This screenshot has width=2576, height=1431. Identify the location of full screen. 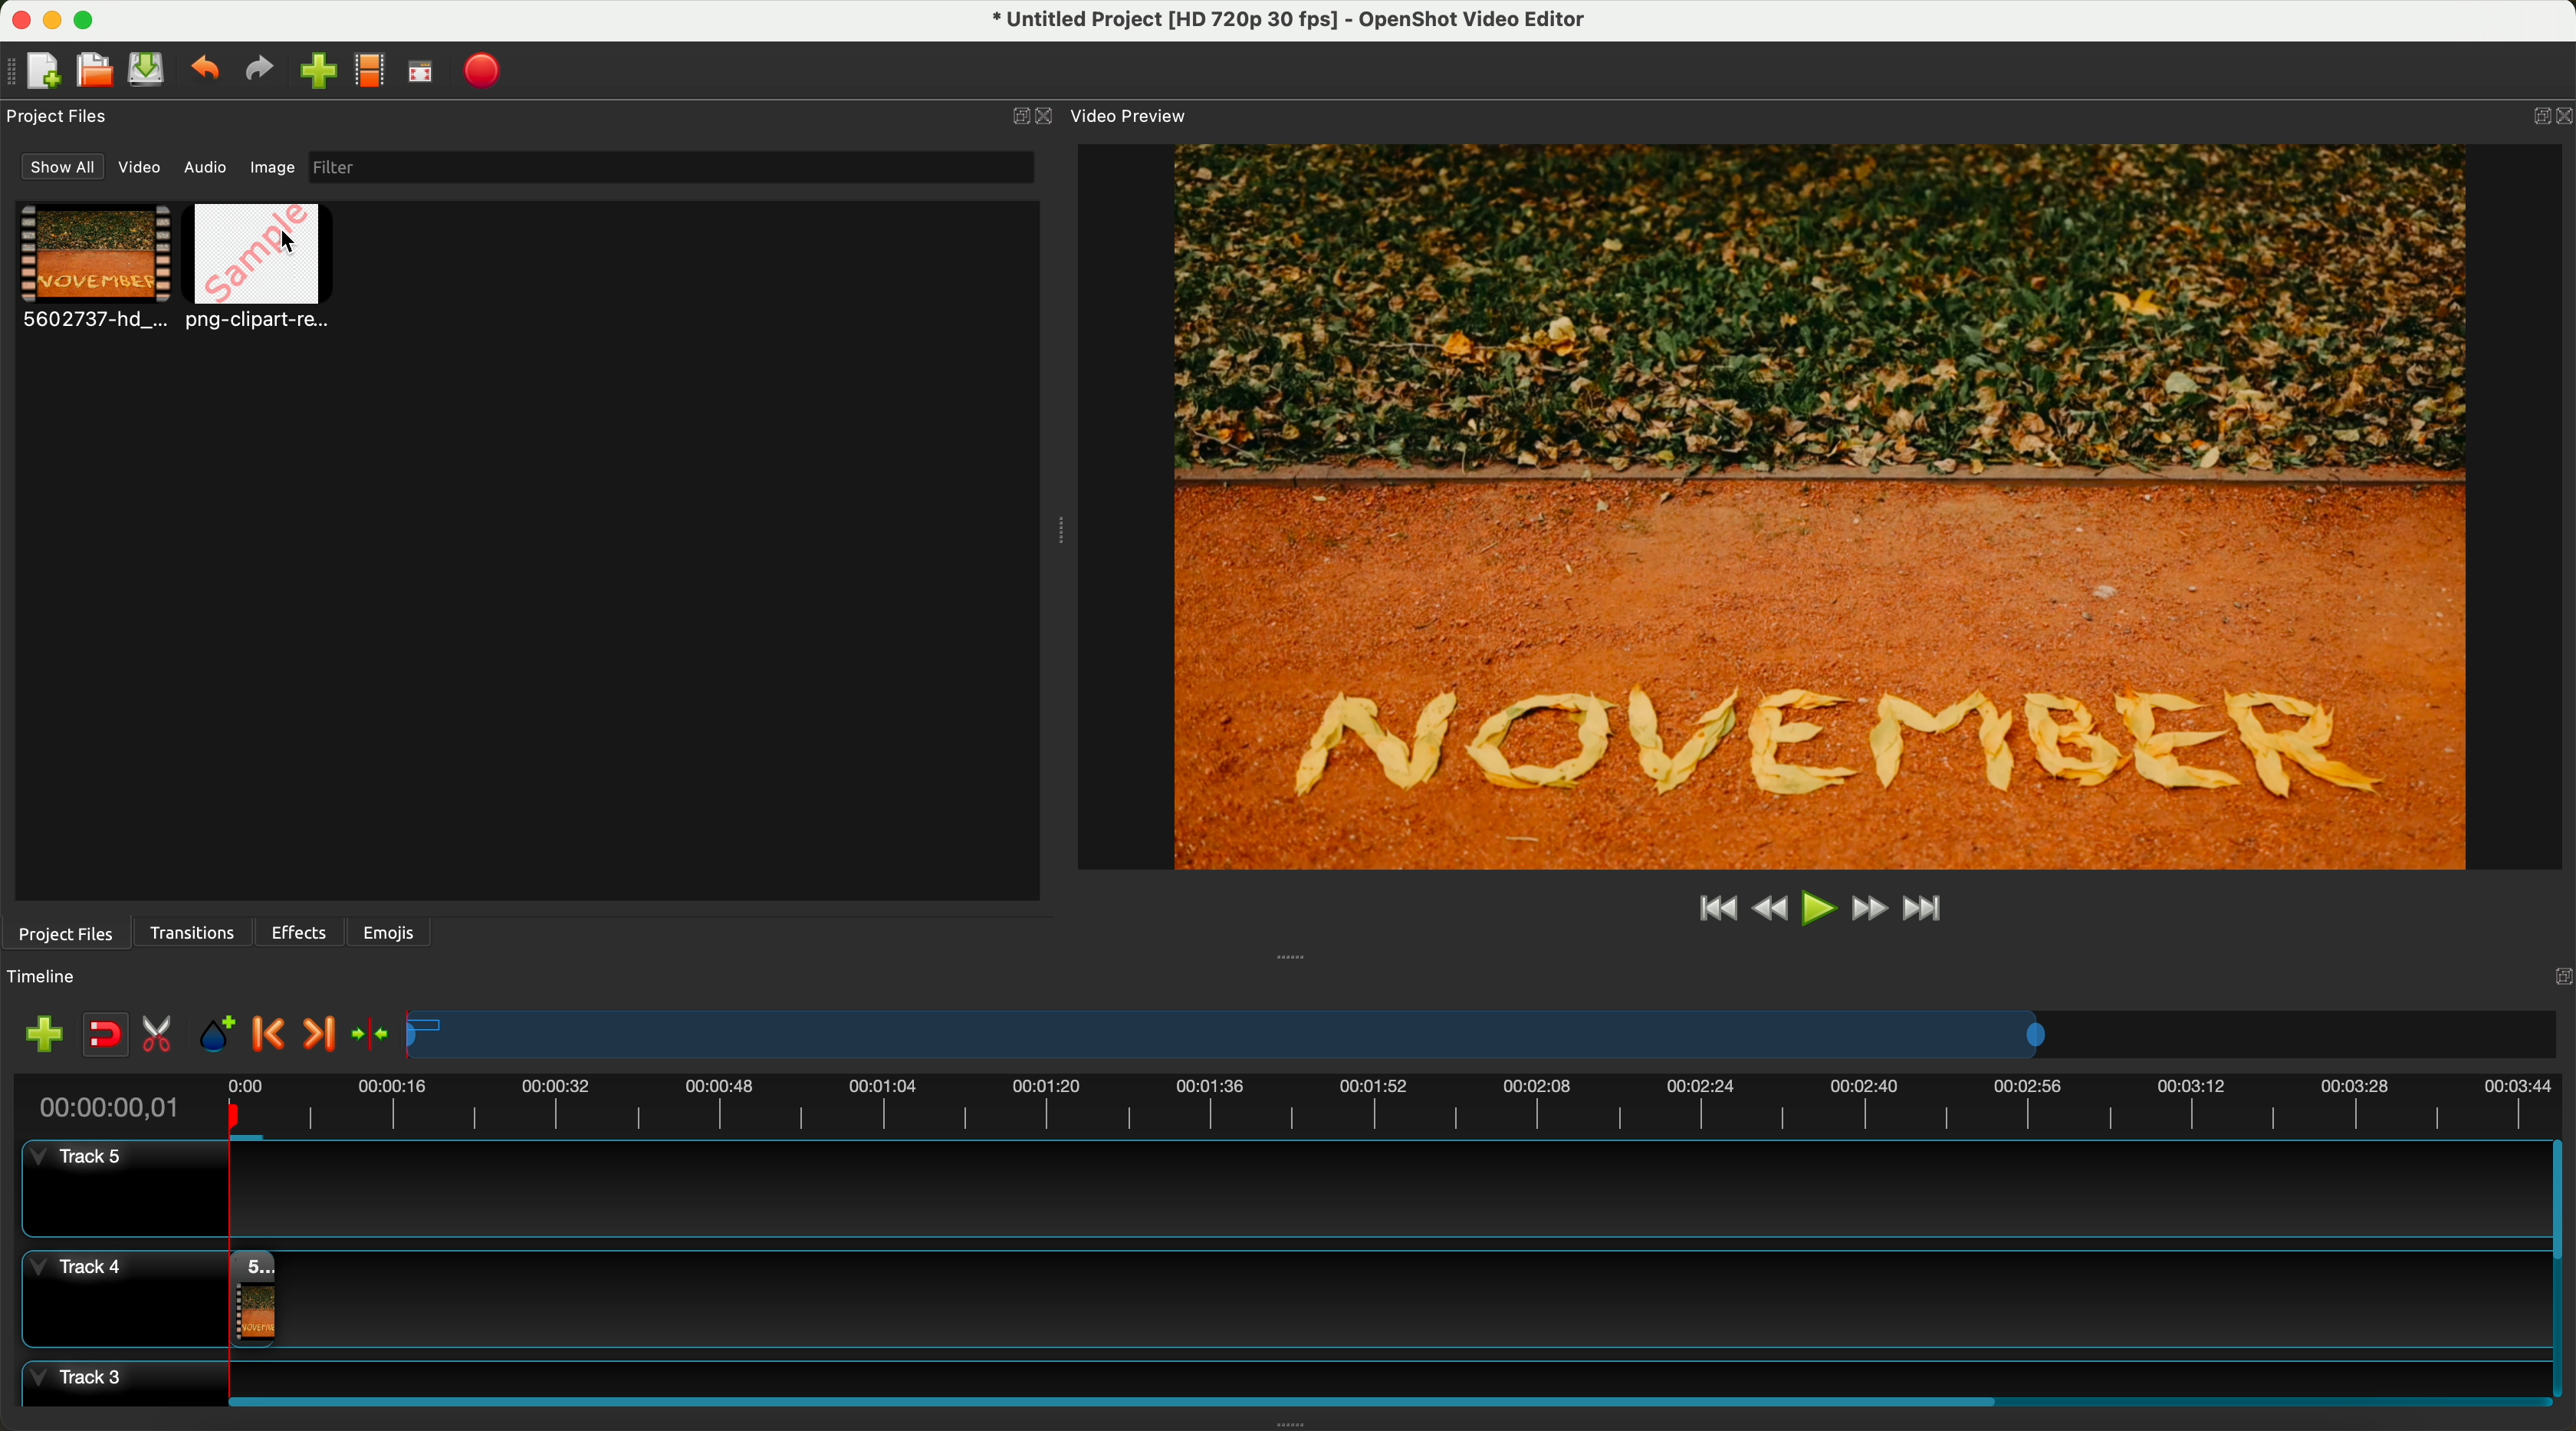
(422, 76).